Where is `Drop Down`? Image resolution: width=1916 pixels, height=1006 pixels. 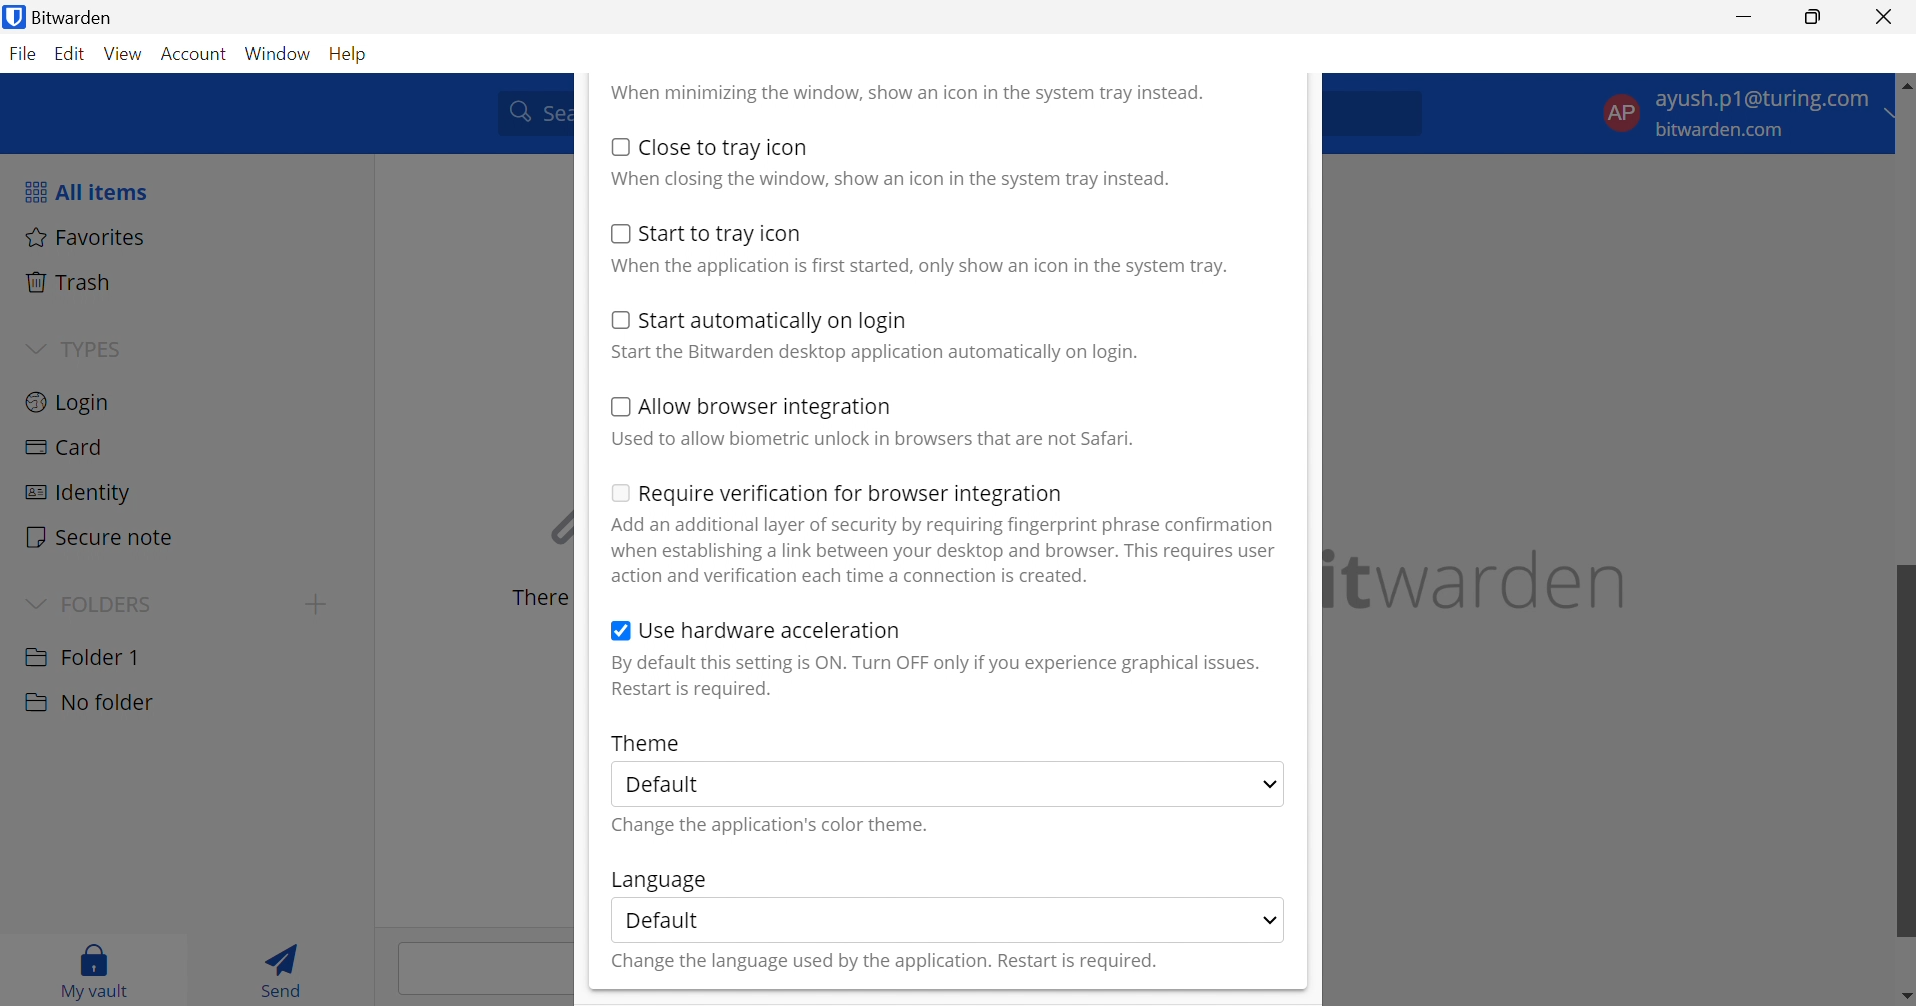
Drop Down is located at coordinates (34, 601).